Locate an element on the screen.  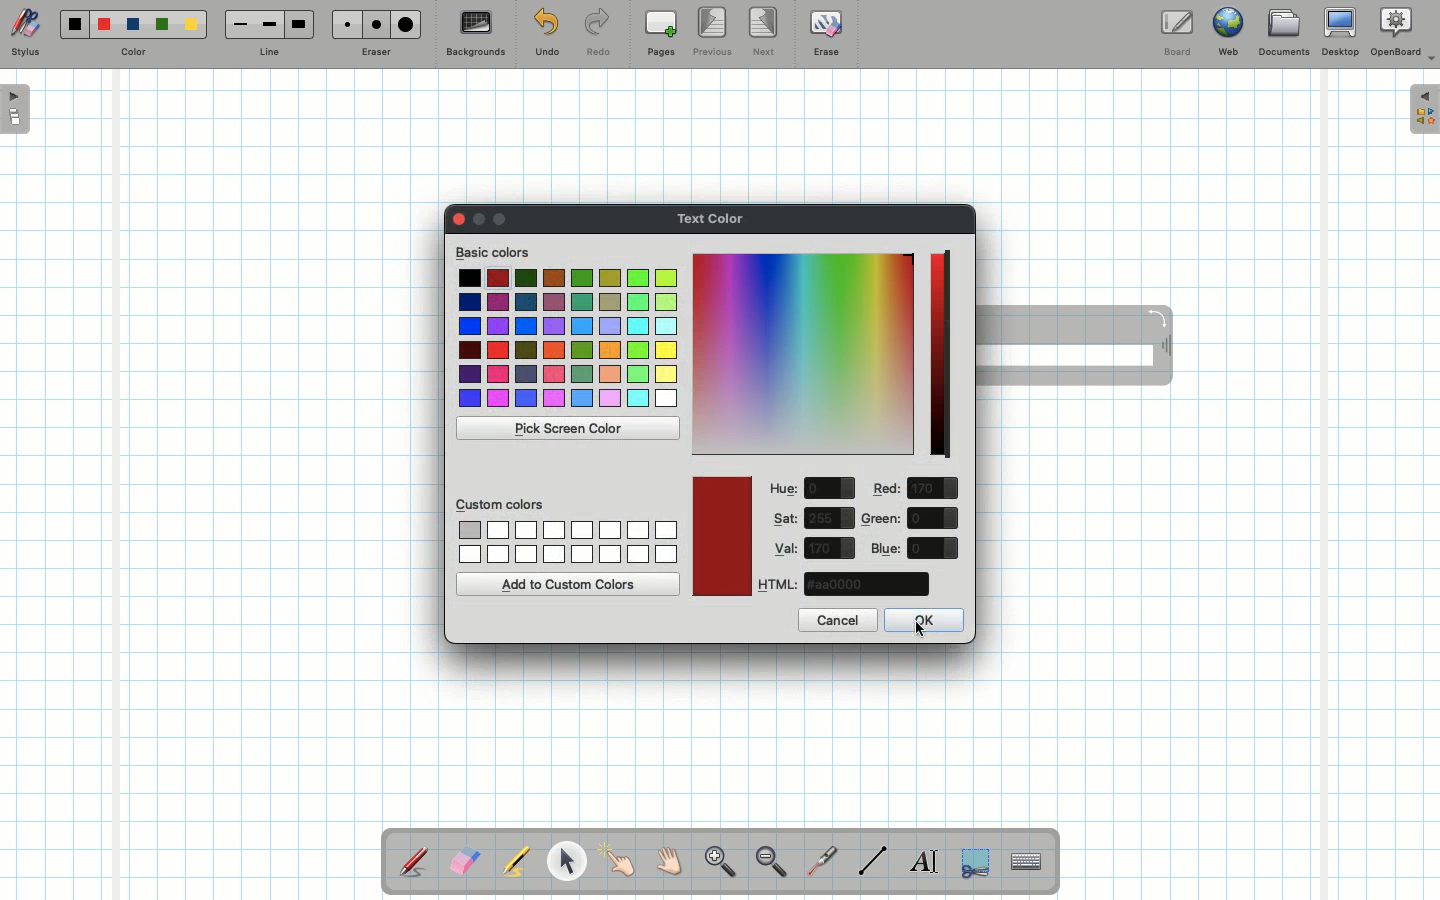
value is located at coordinates (933, 548).